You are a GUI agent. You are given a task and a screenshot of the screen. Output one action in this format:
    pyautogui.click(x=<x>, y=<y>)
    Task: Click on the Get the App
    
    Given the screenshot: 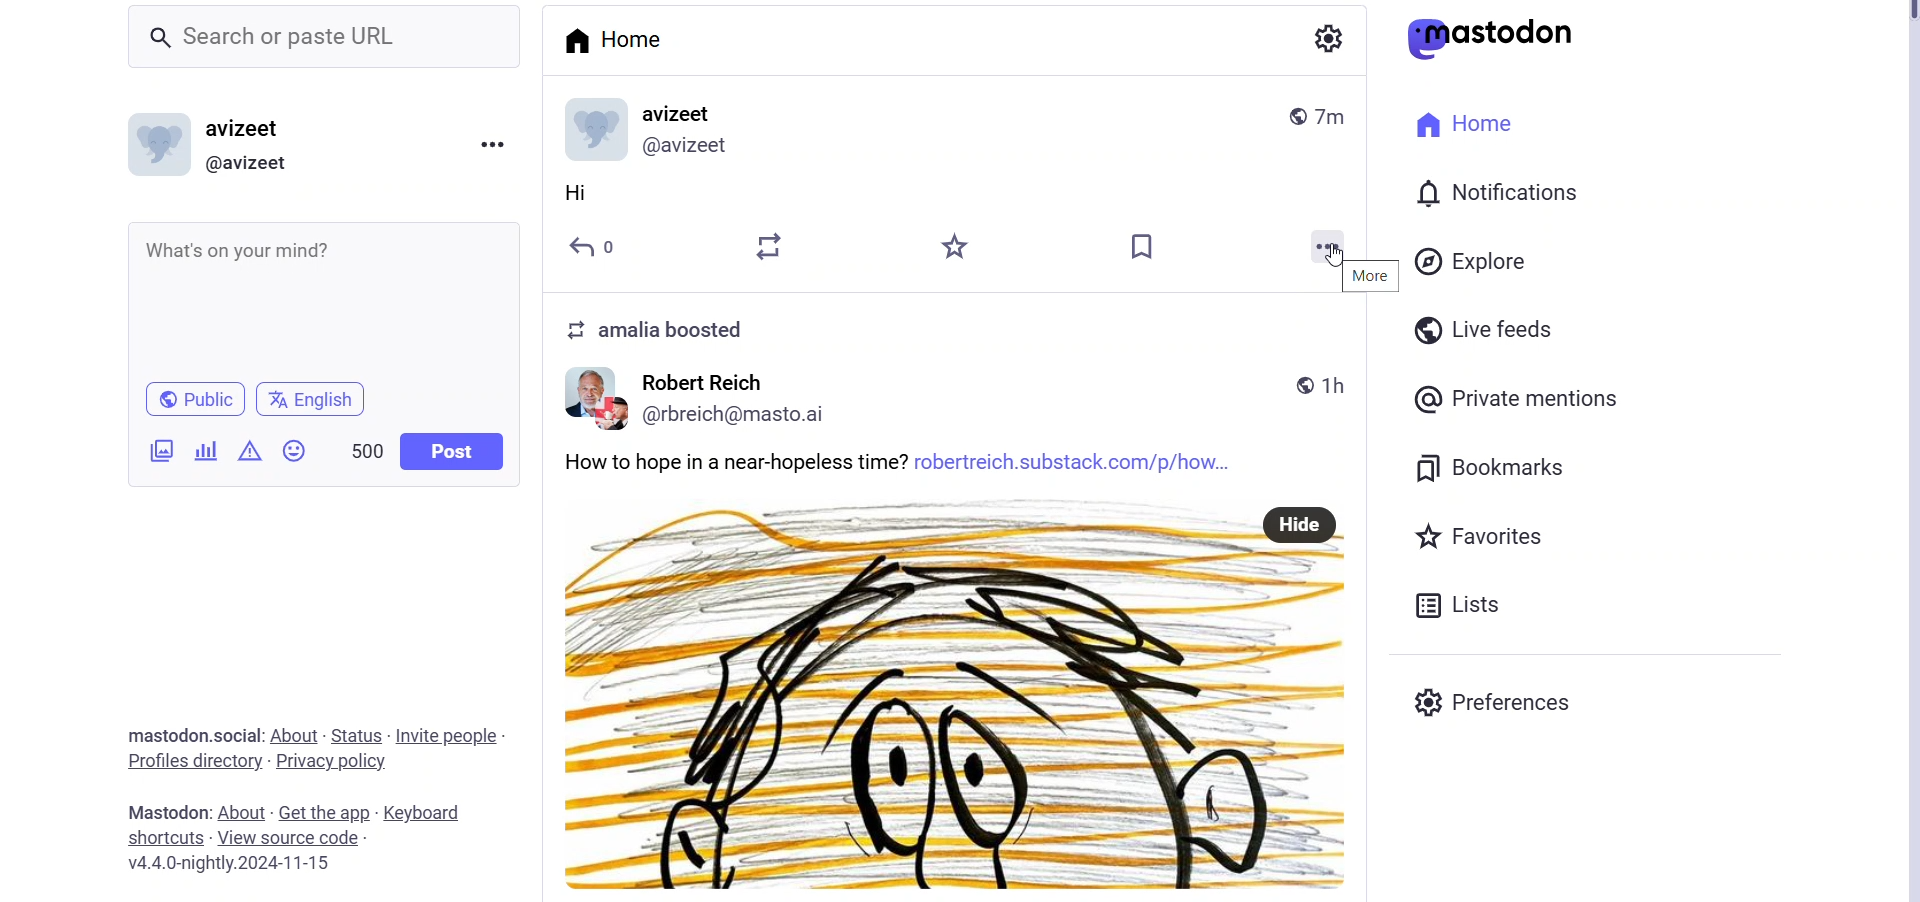 What is the action you would take?
    pyautogui.click(x=323, y=814)
    